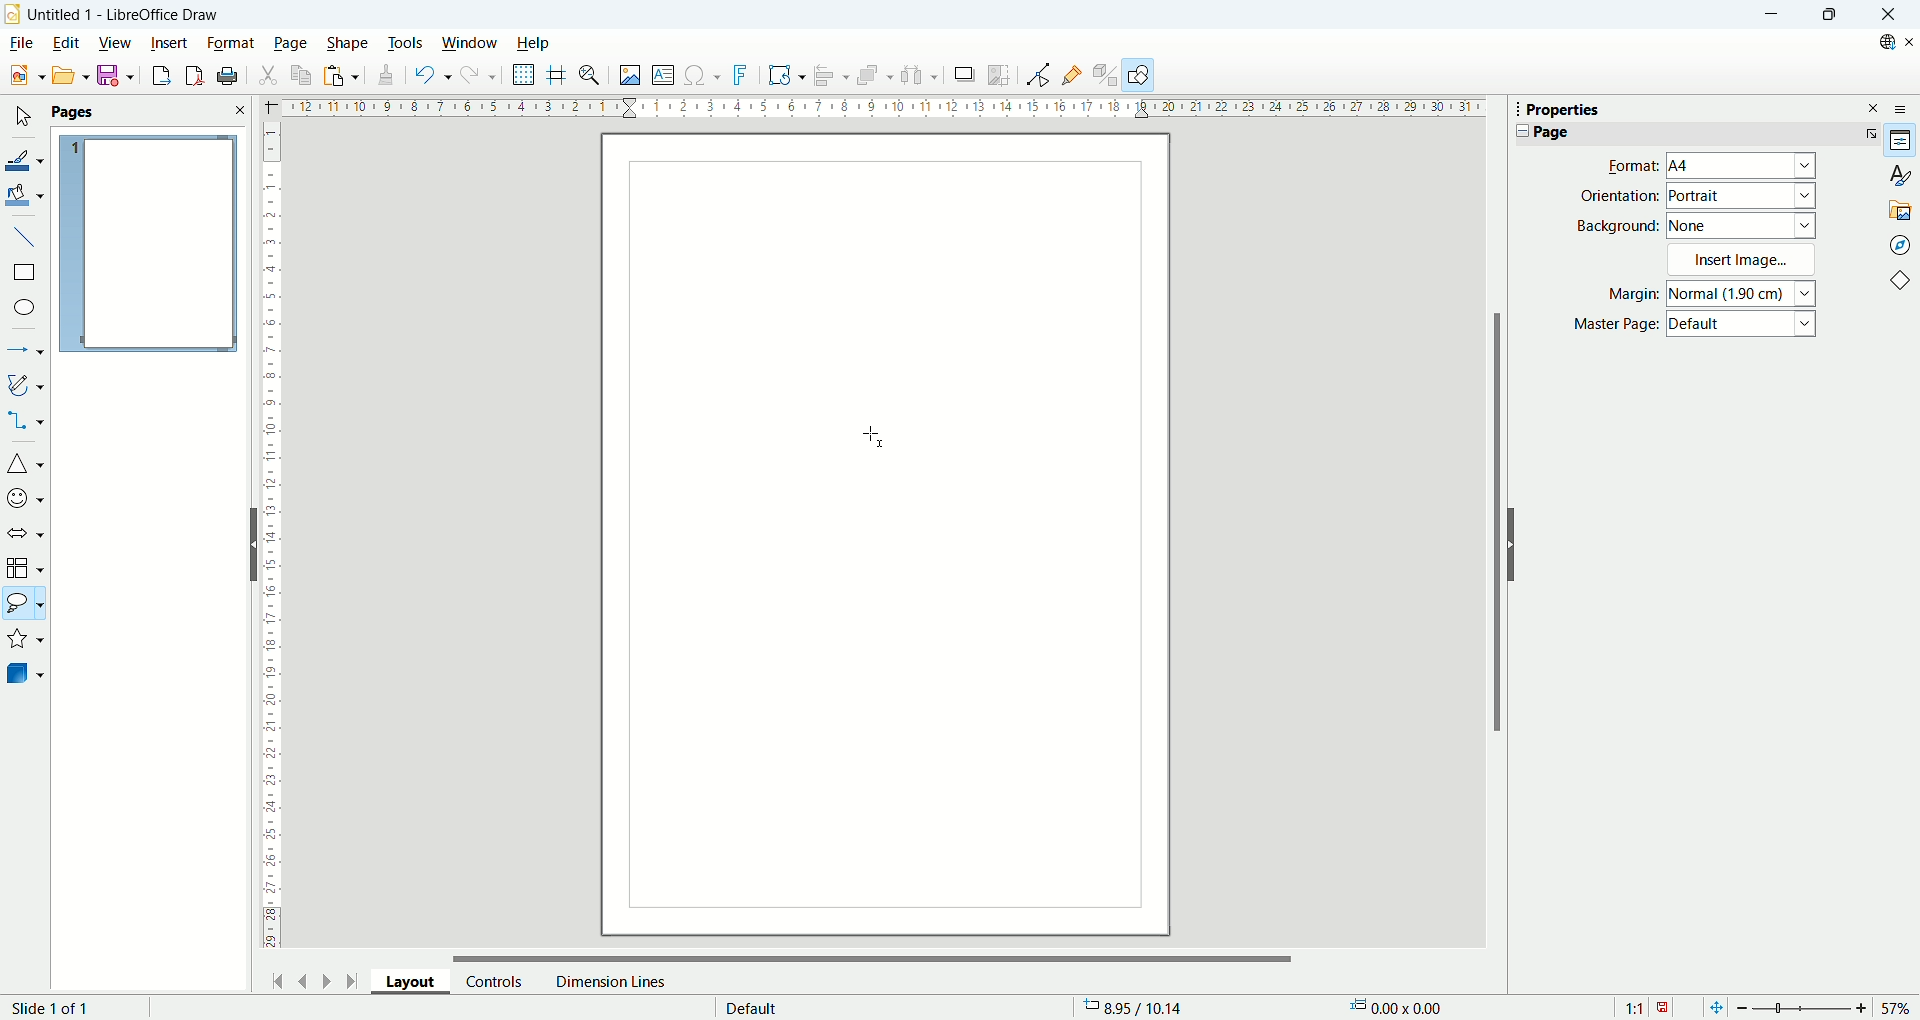 The width and height of the screenshot is (1920, 1020). What do you see at coordinates (26, 309) in the screenshot?
I see `ellipse` at bounding box center [26, 309].